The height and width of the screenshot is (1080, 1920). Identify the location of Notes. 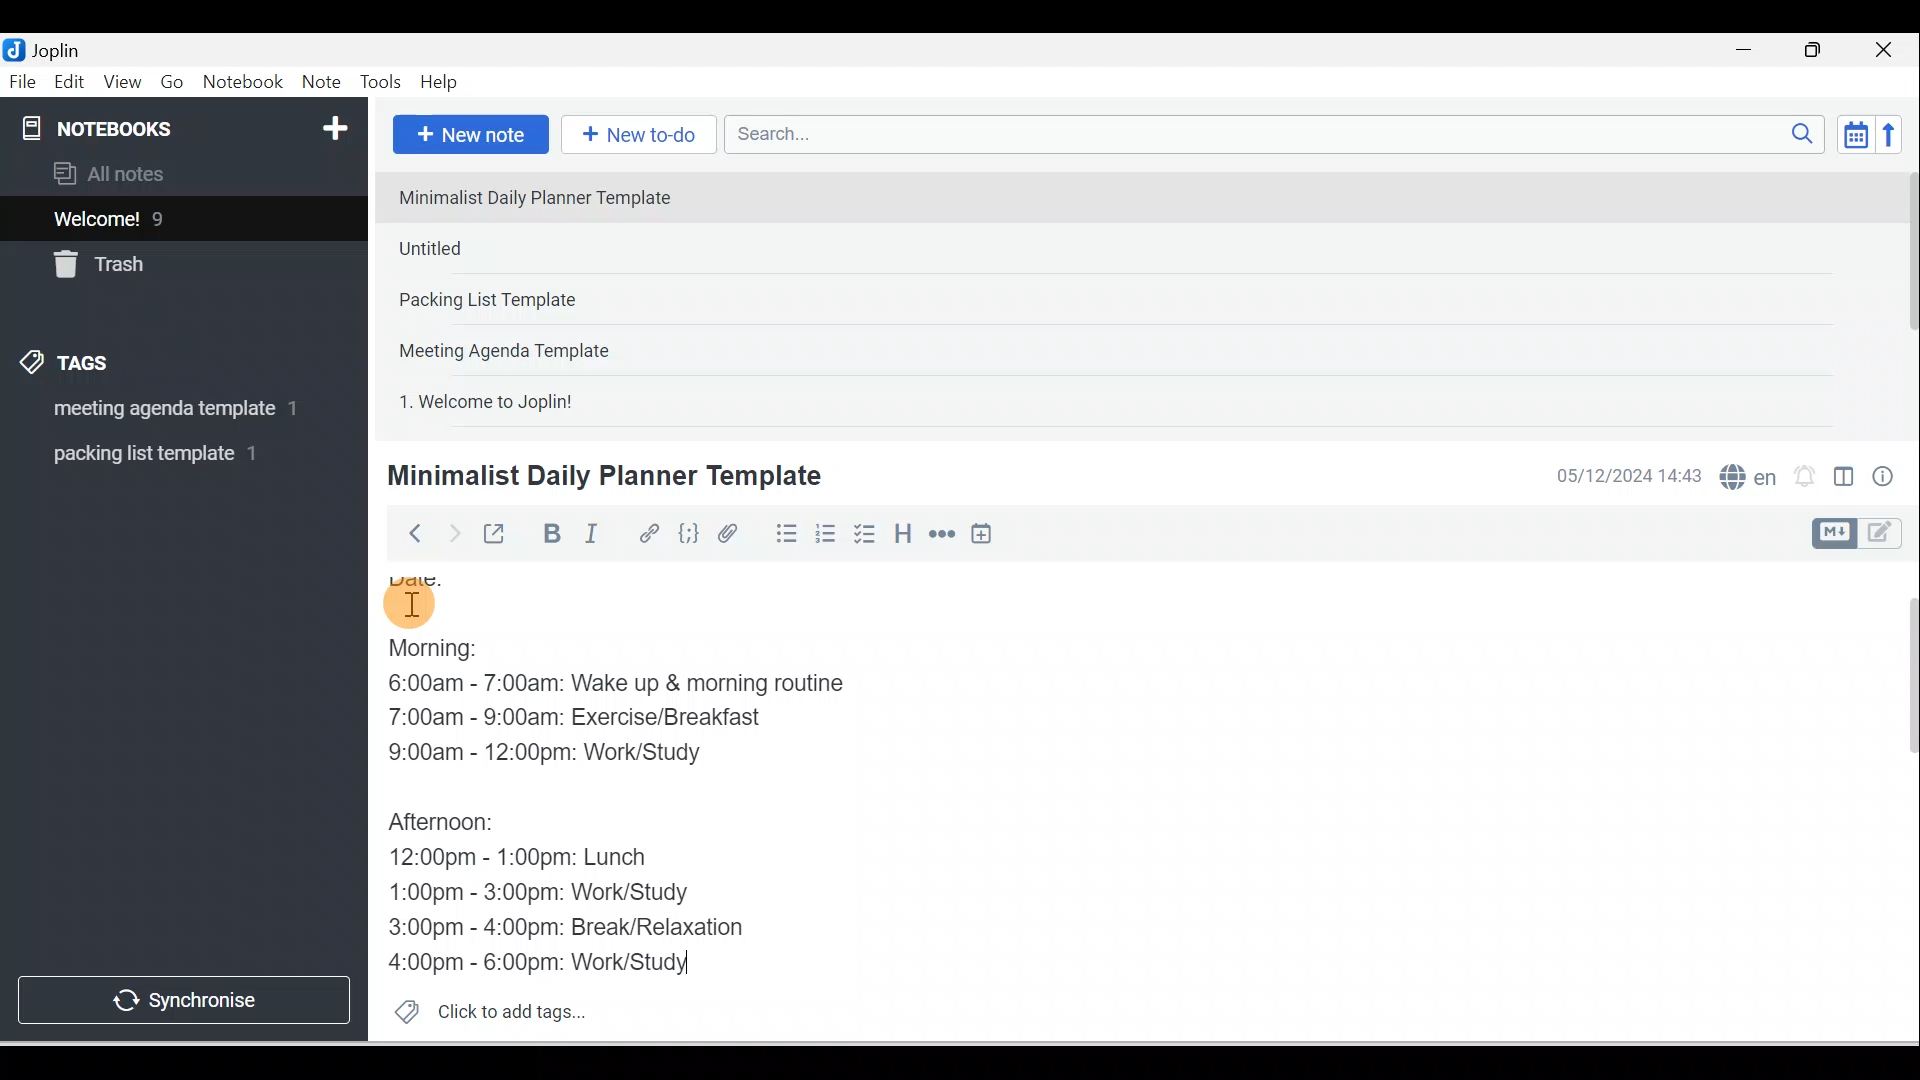
(169, 214).